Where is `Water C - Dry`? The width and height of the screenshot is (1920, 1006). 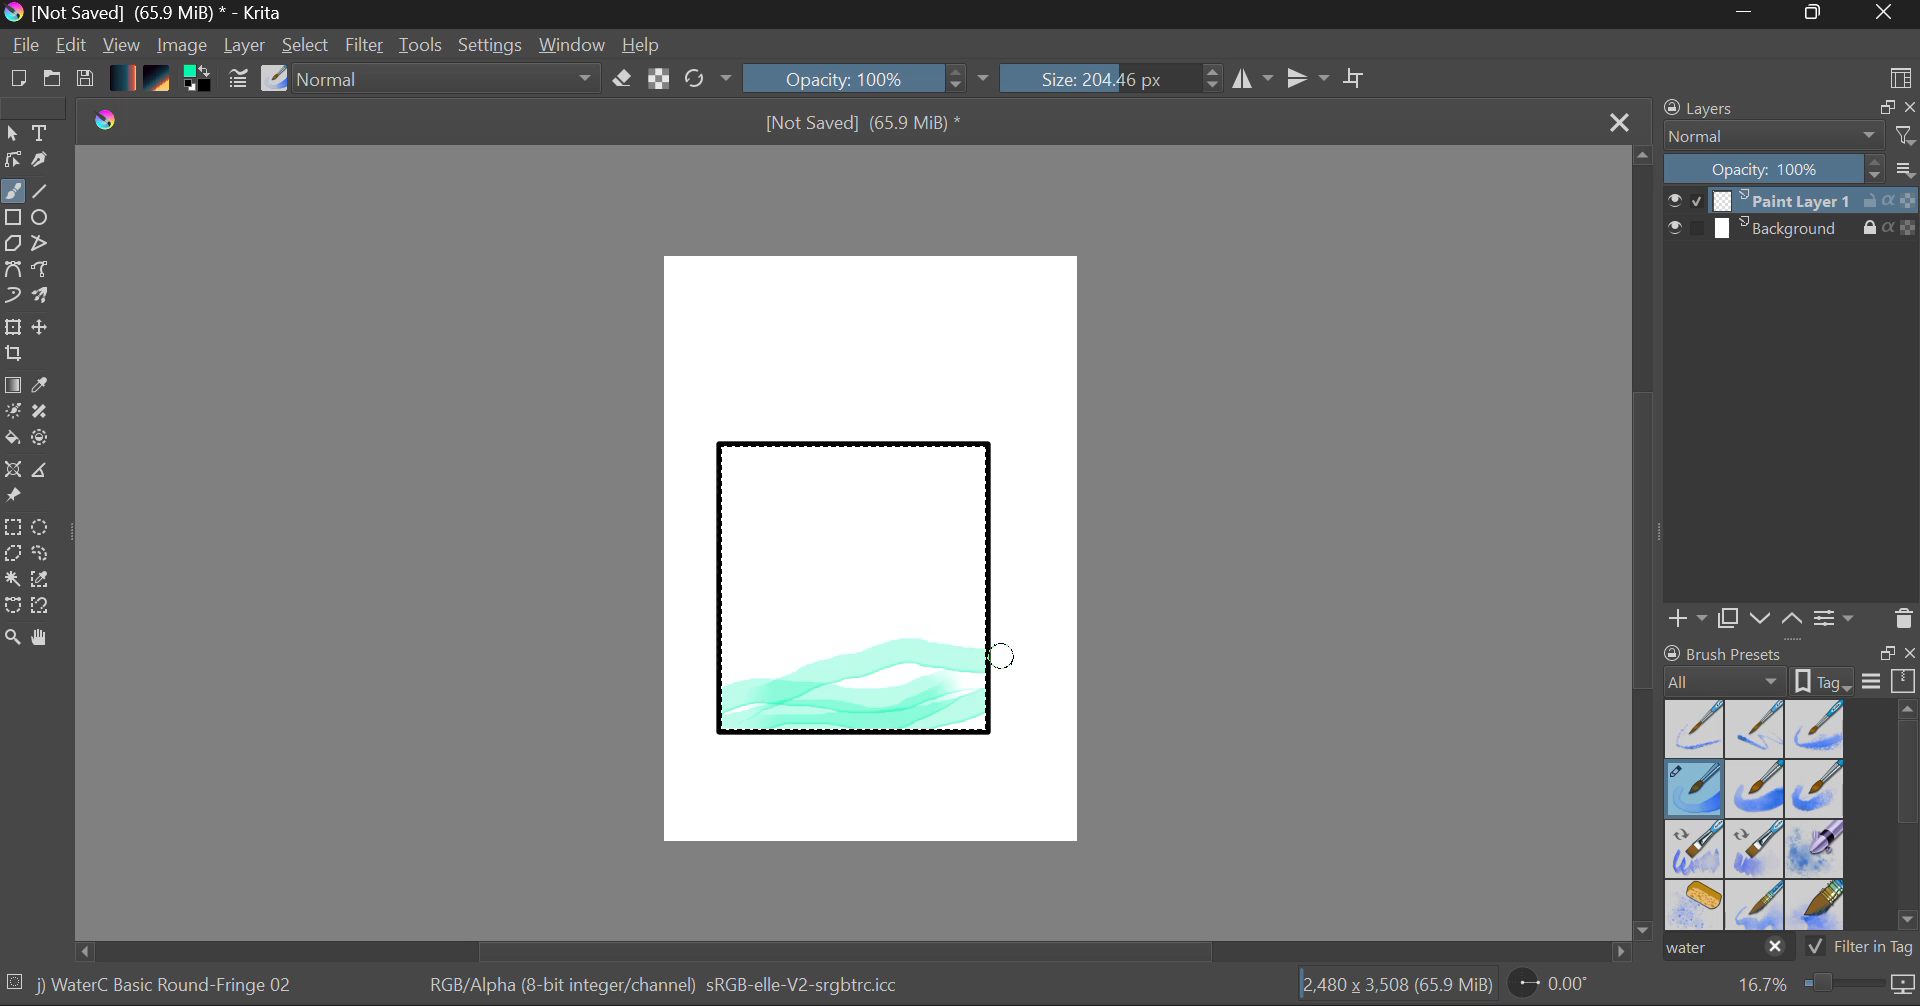
Water C - Dry is located at coordinates (1696, 727).